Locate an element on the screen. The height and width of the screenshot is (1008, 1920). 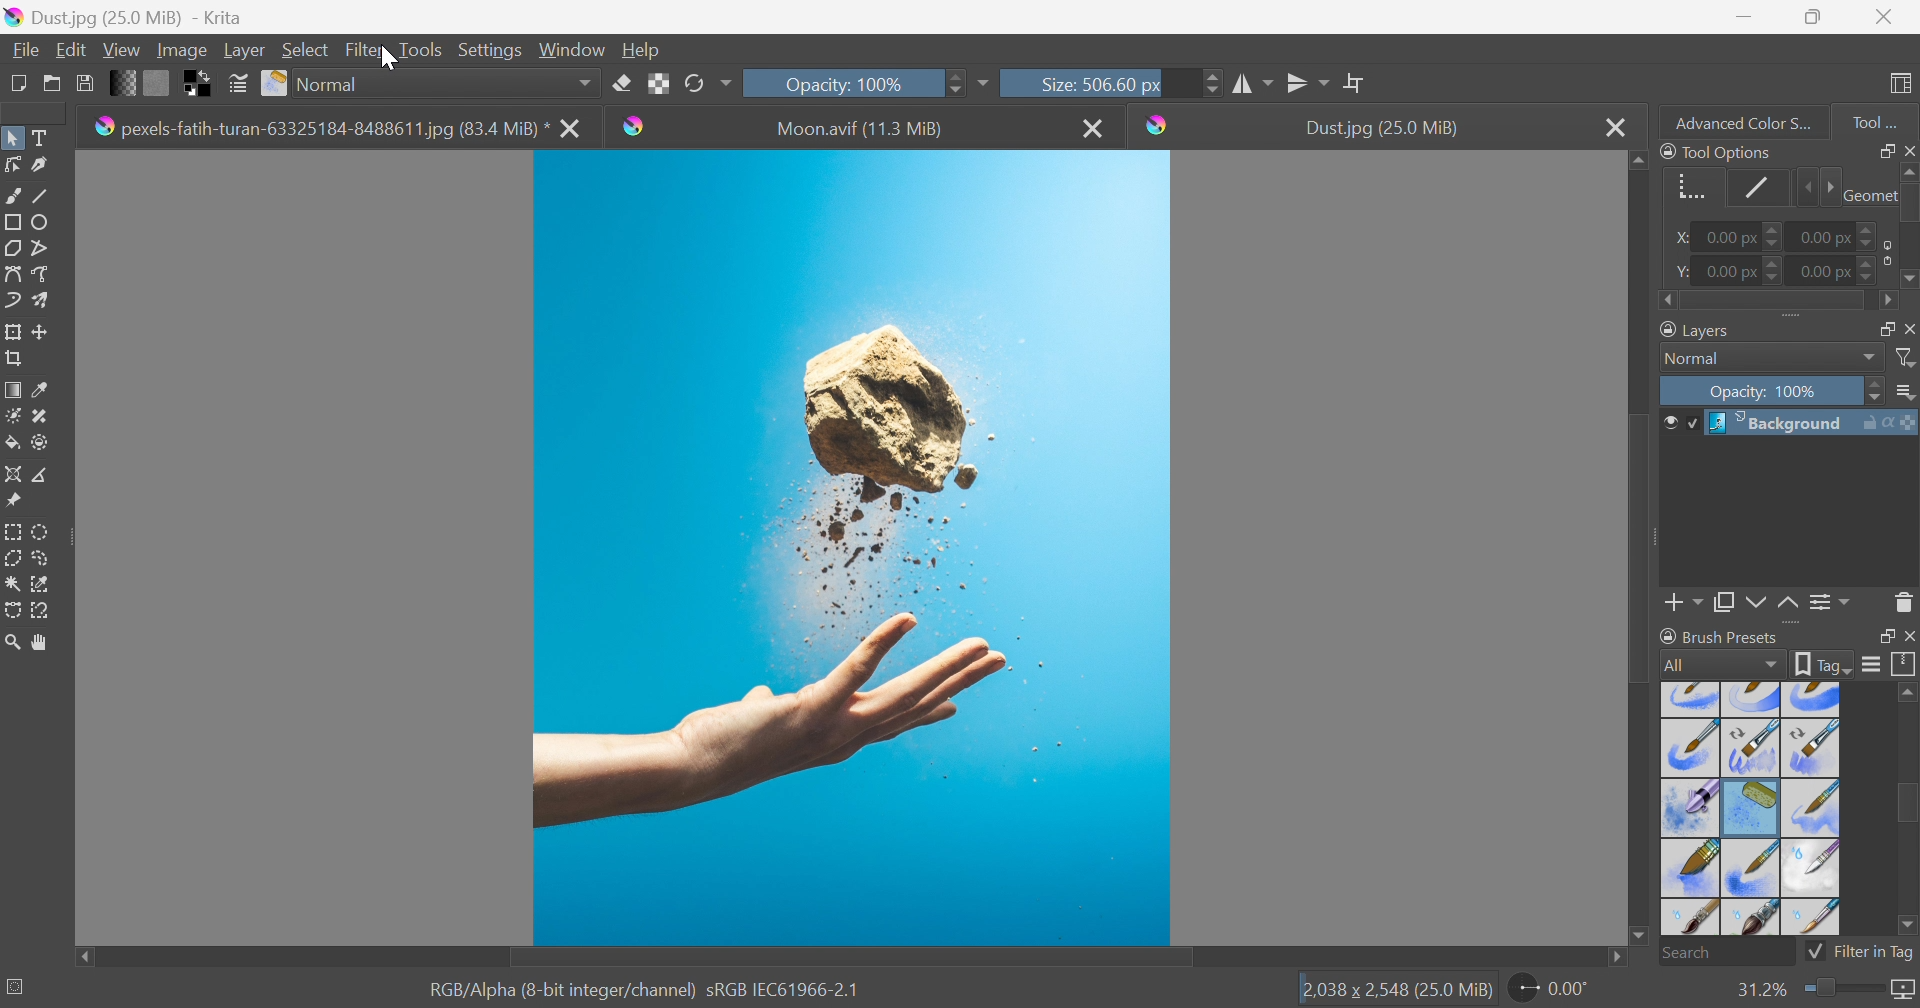
Slider is located at coordinates (1869, 230).